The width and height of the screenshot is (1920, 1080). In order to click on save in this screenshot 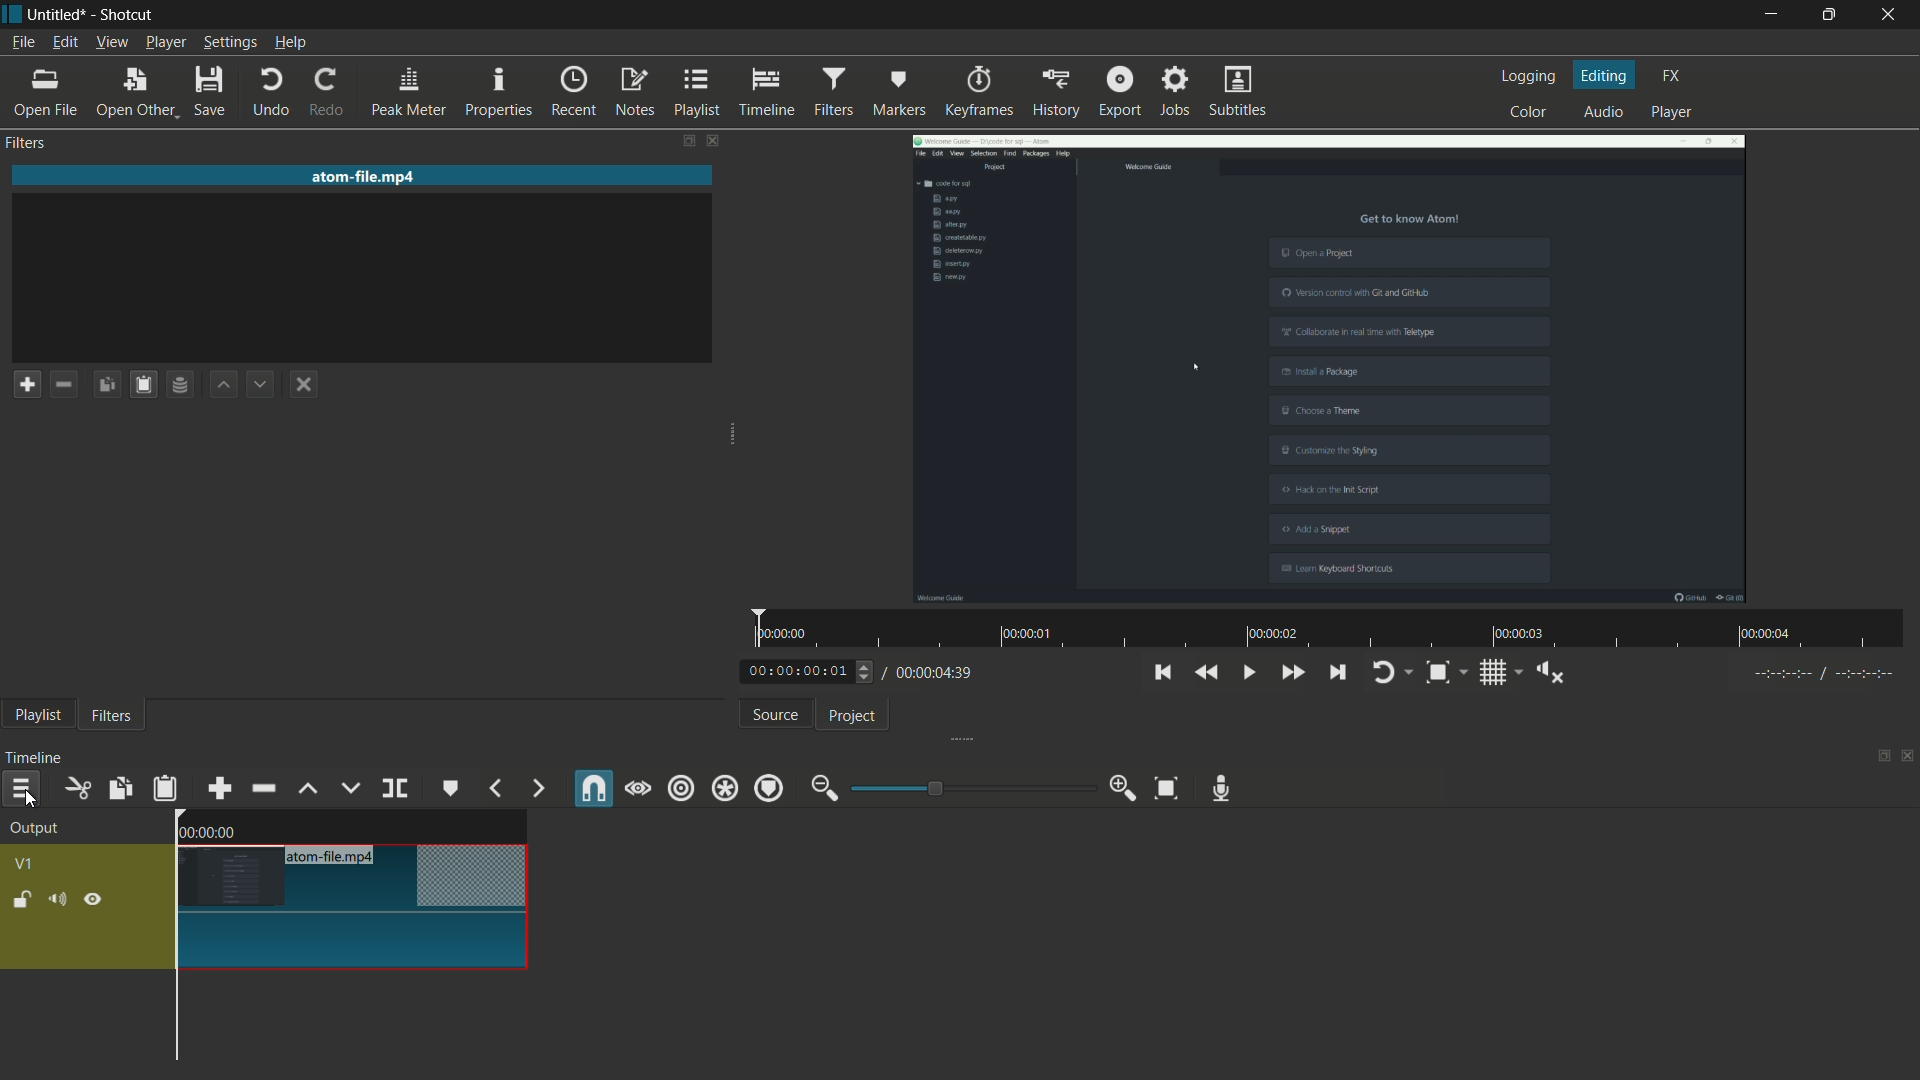, I will do `click(211, 93)`.